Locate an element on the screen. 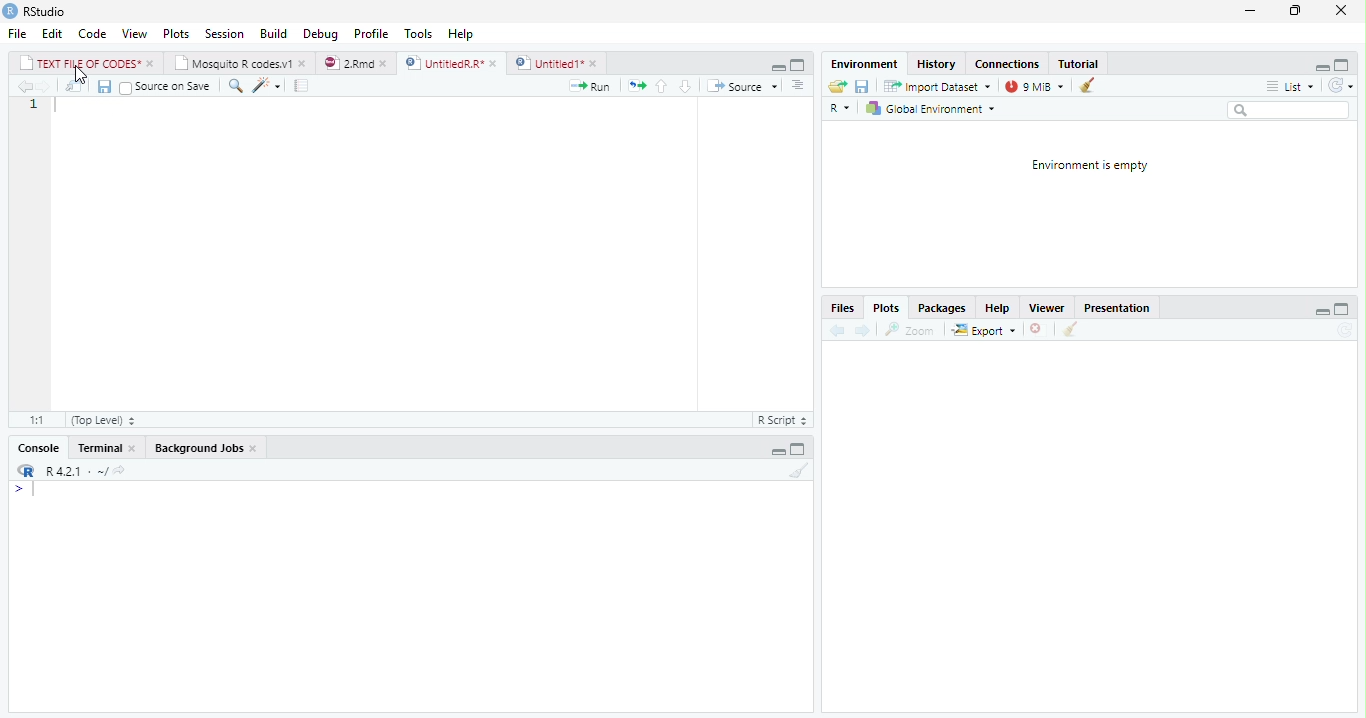   Run is located at coordinates (590, 87).